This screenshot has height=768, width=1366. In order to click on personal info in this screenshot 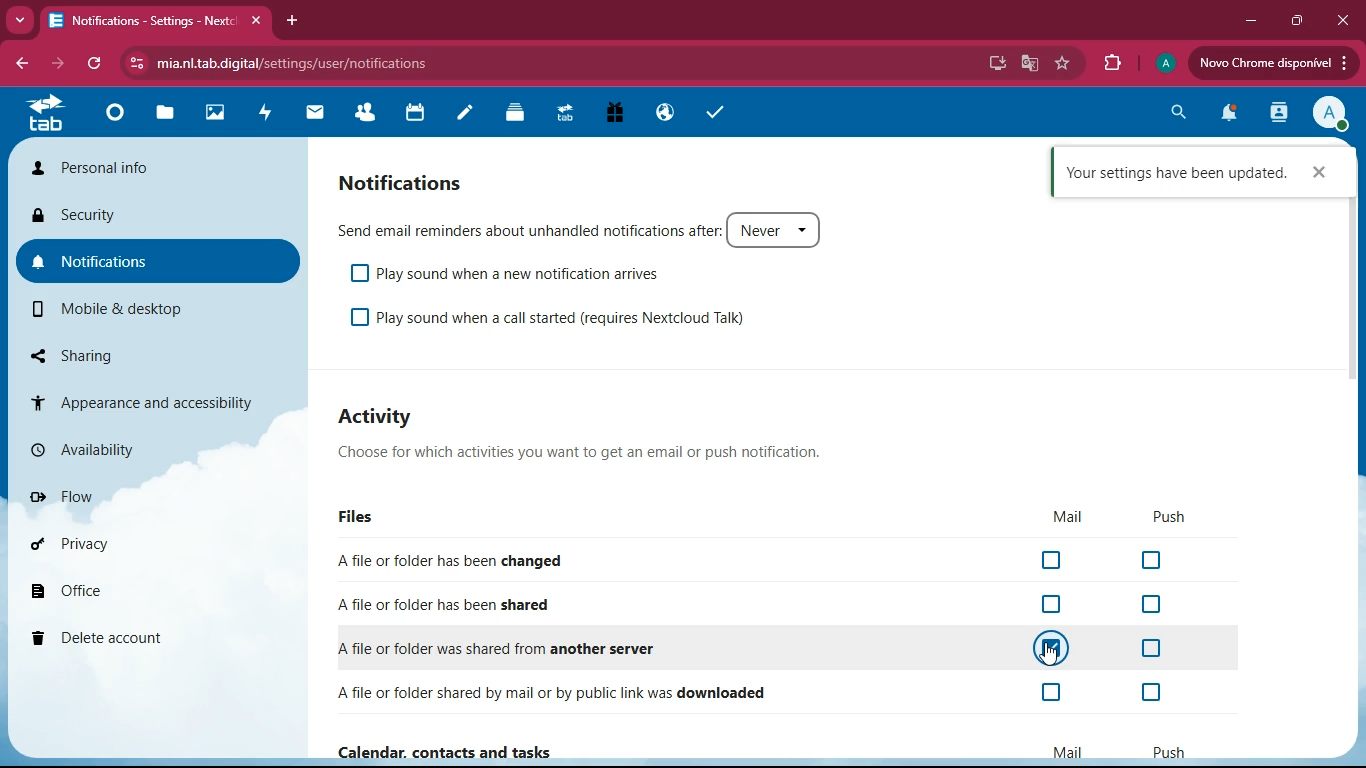, I will do `click(159, 167)`.